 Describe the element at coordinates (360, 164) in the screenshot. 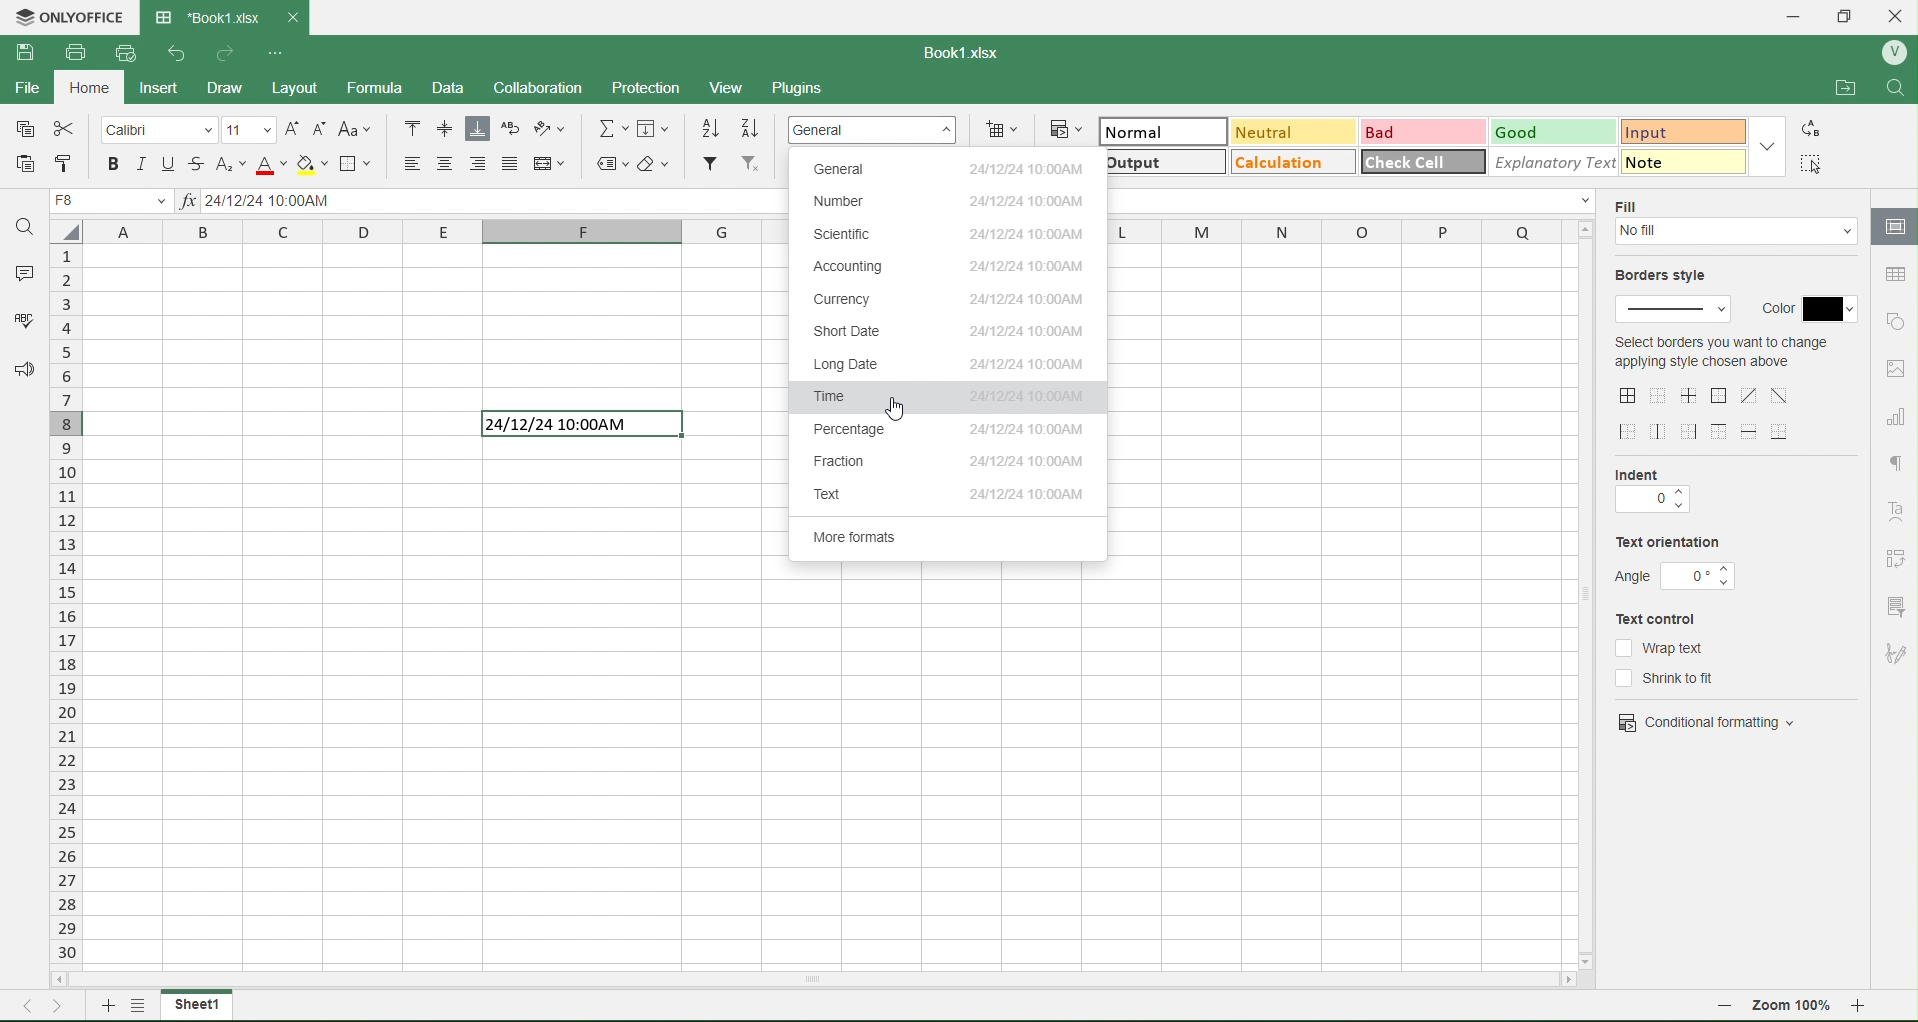

I see `Borders` at that location.